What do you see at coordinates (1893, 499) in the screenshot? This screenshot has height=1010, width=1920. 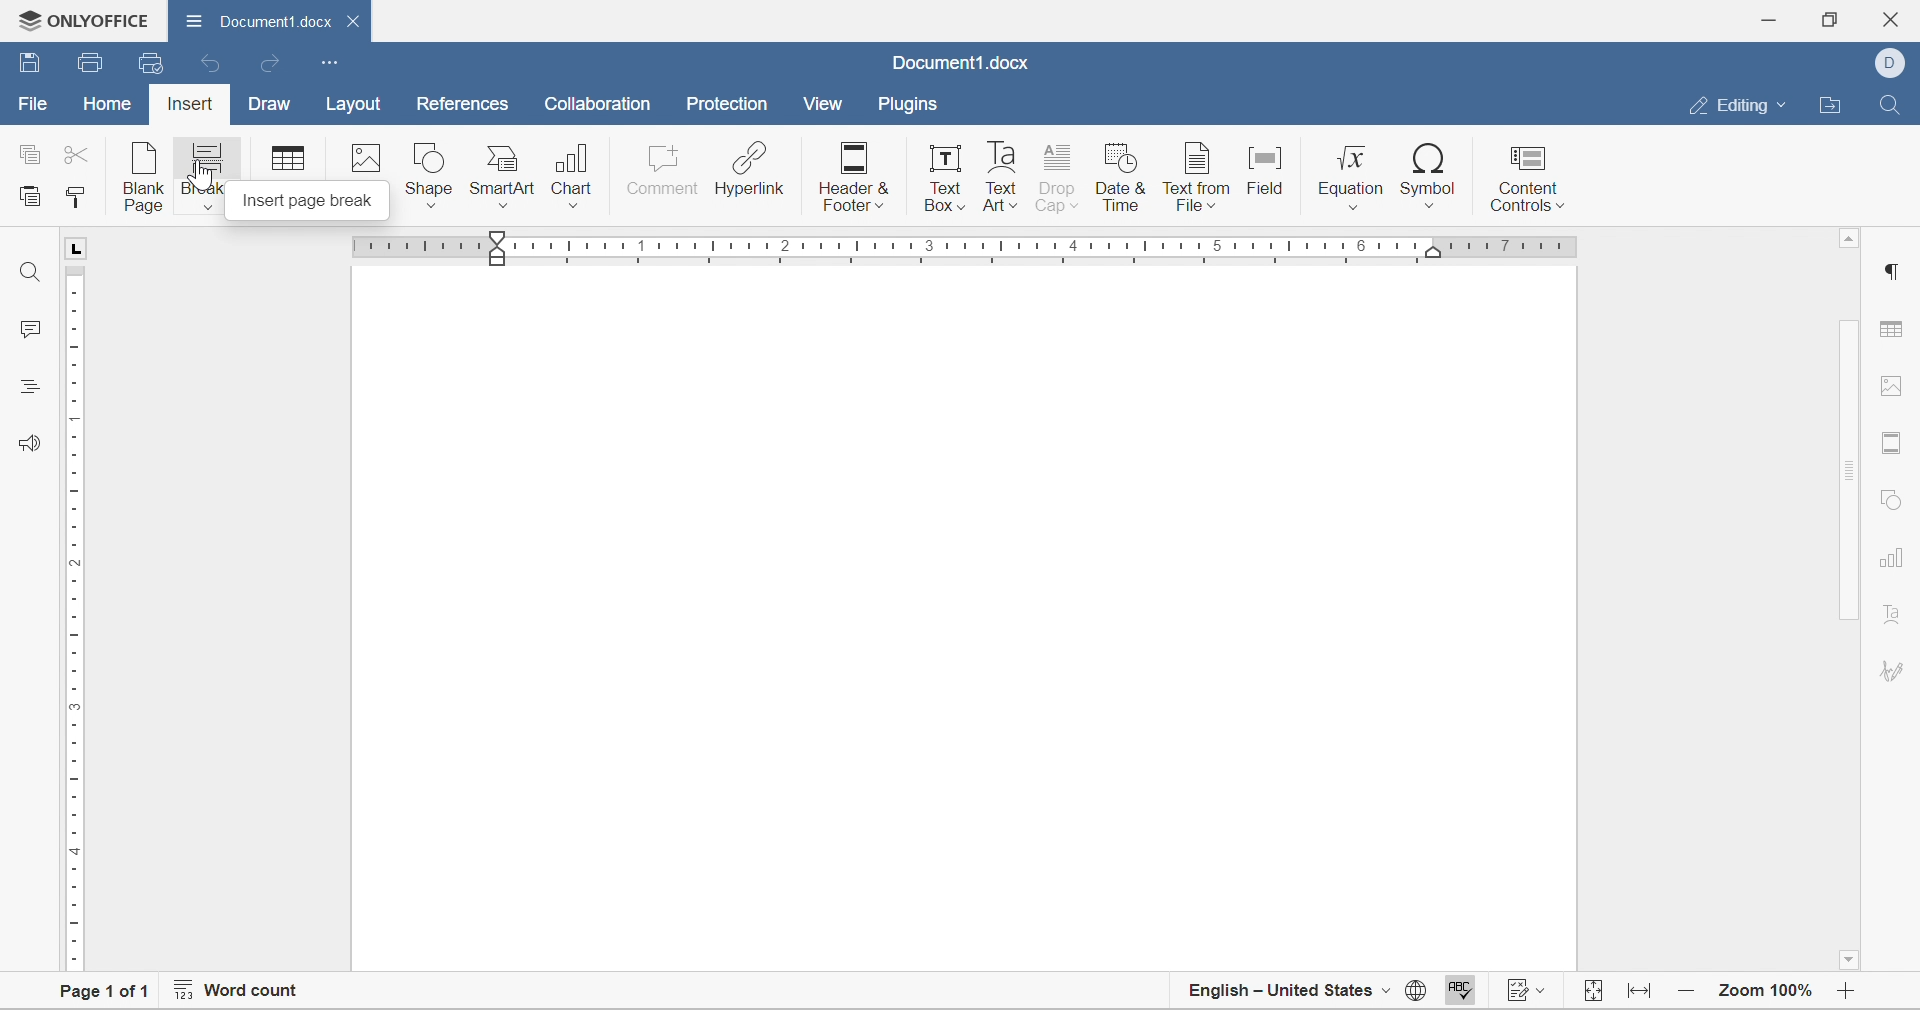 I see `Shape settings` at bounding box center [1893, 499].